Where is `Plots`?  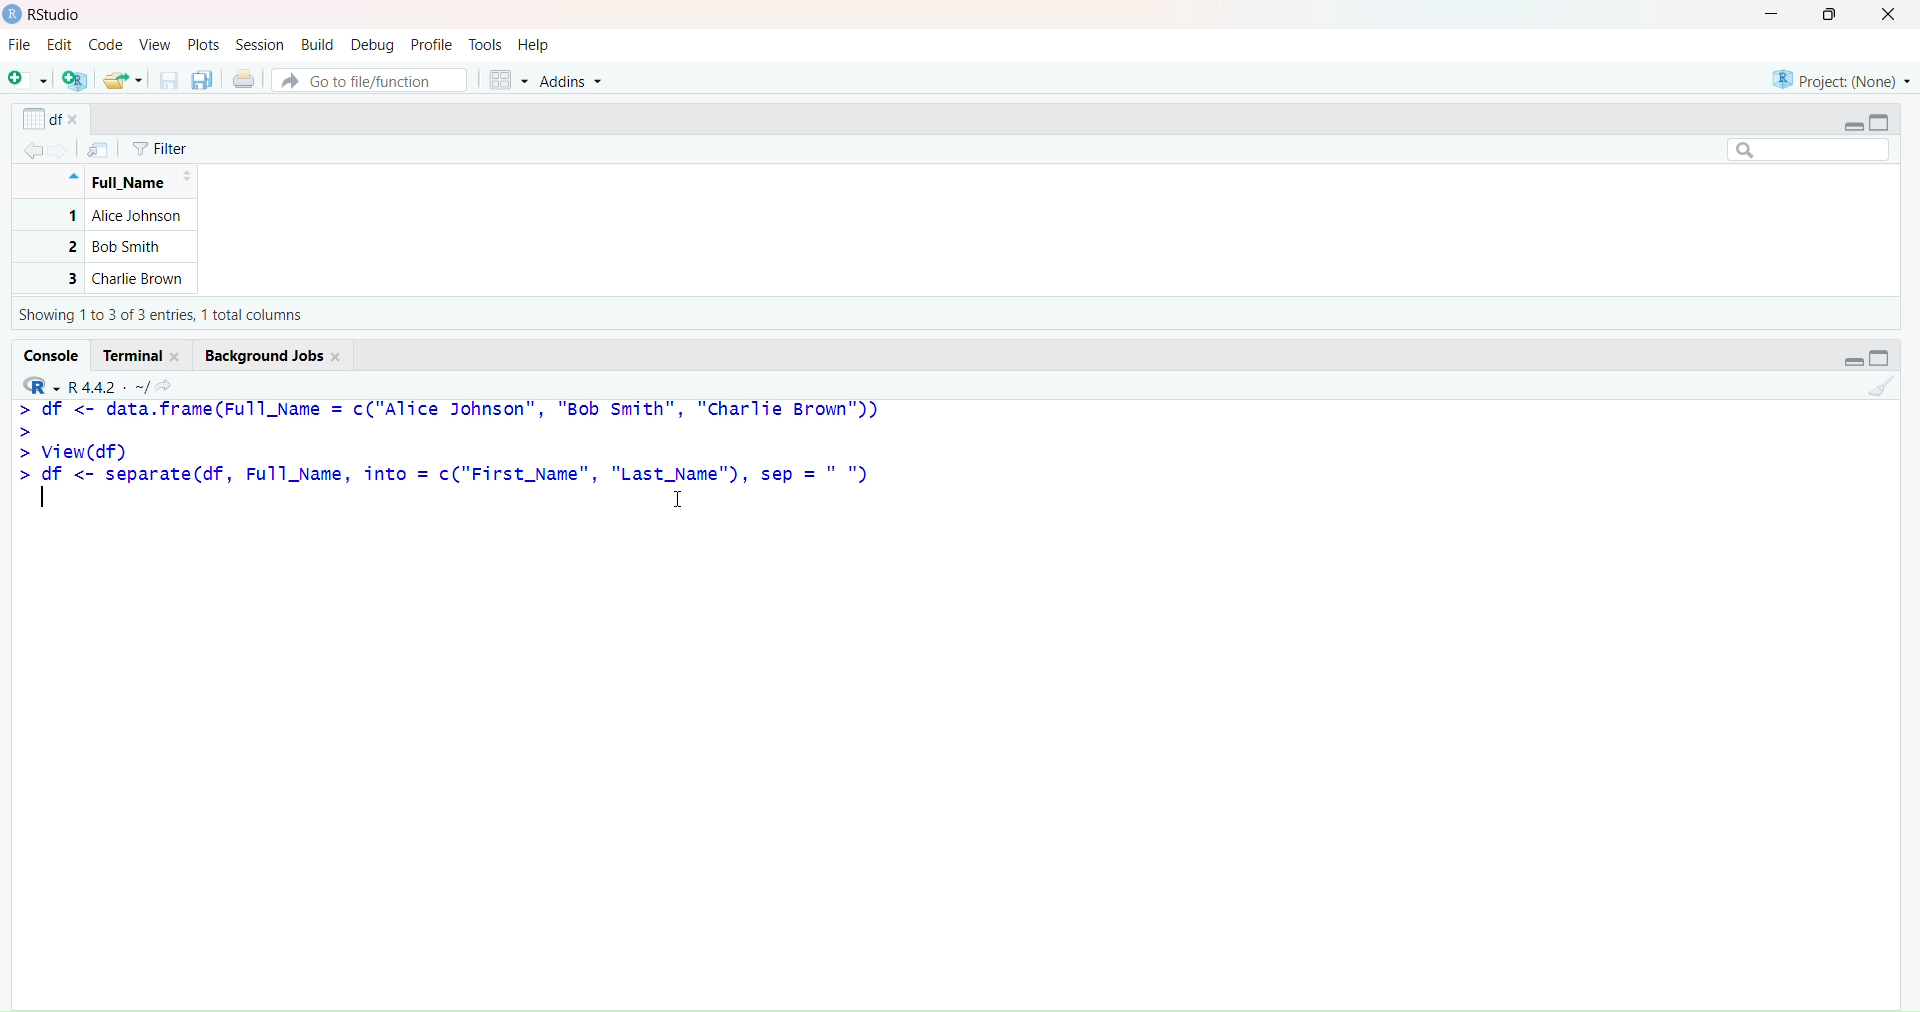
Plots is located at coordinates (207, 44).